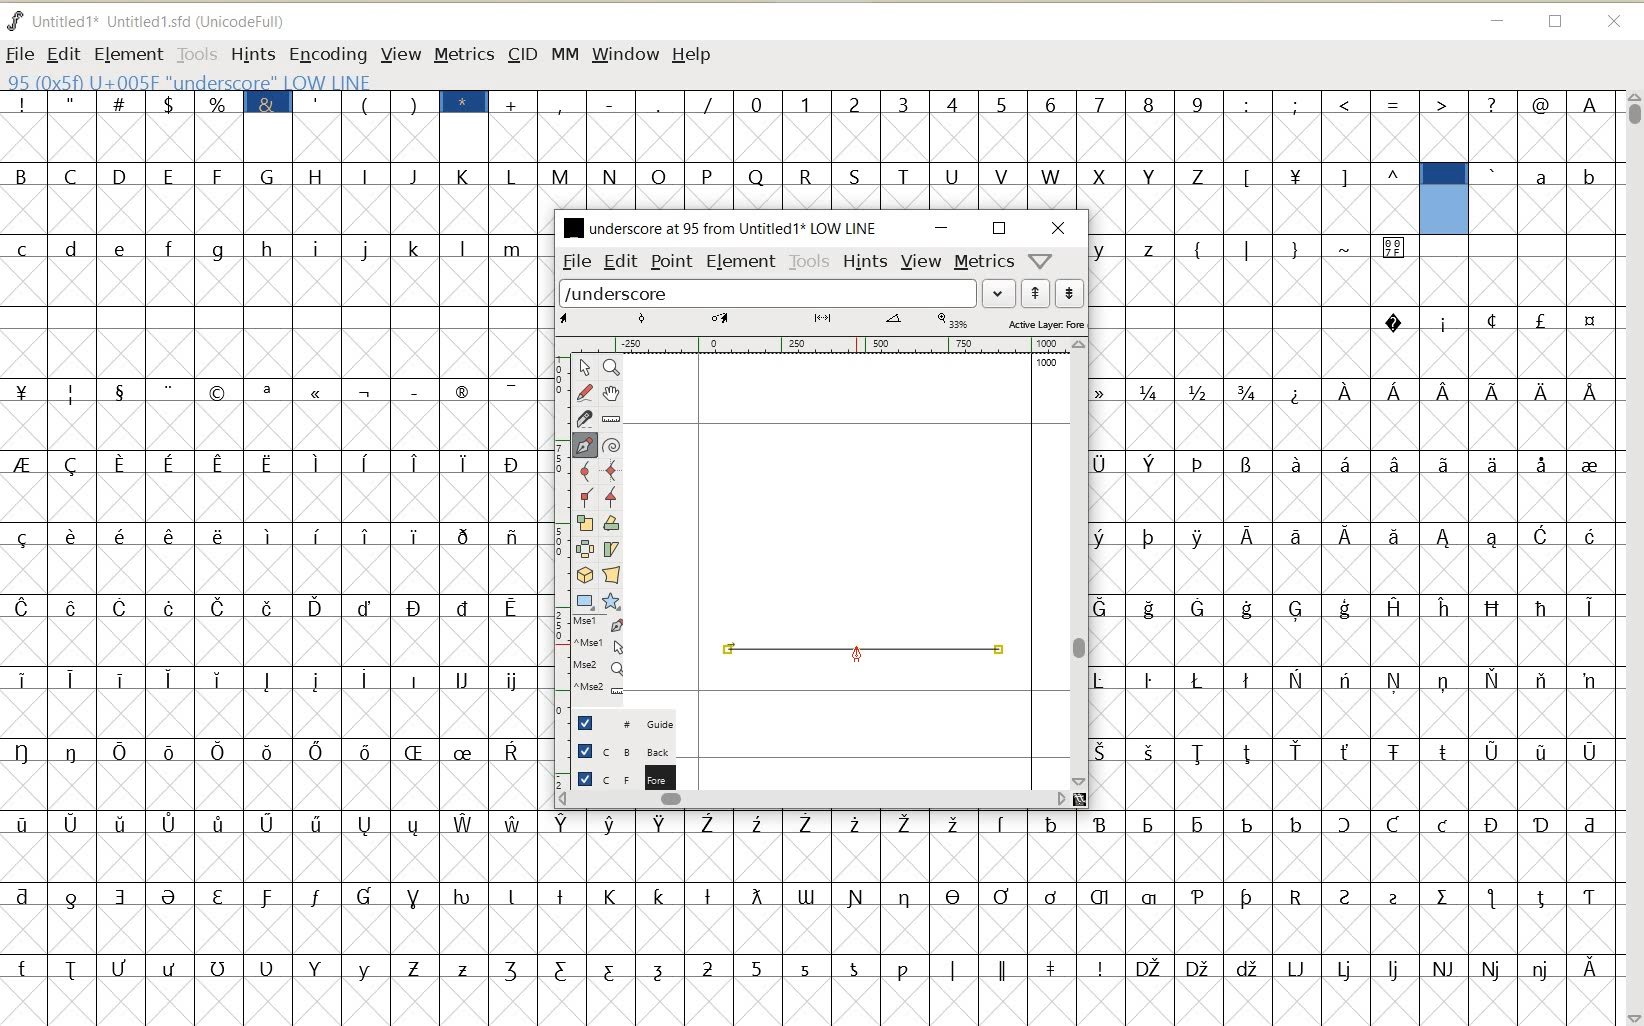  I want to click on FONT NAME, so click(163, 21).